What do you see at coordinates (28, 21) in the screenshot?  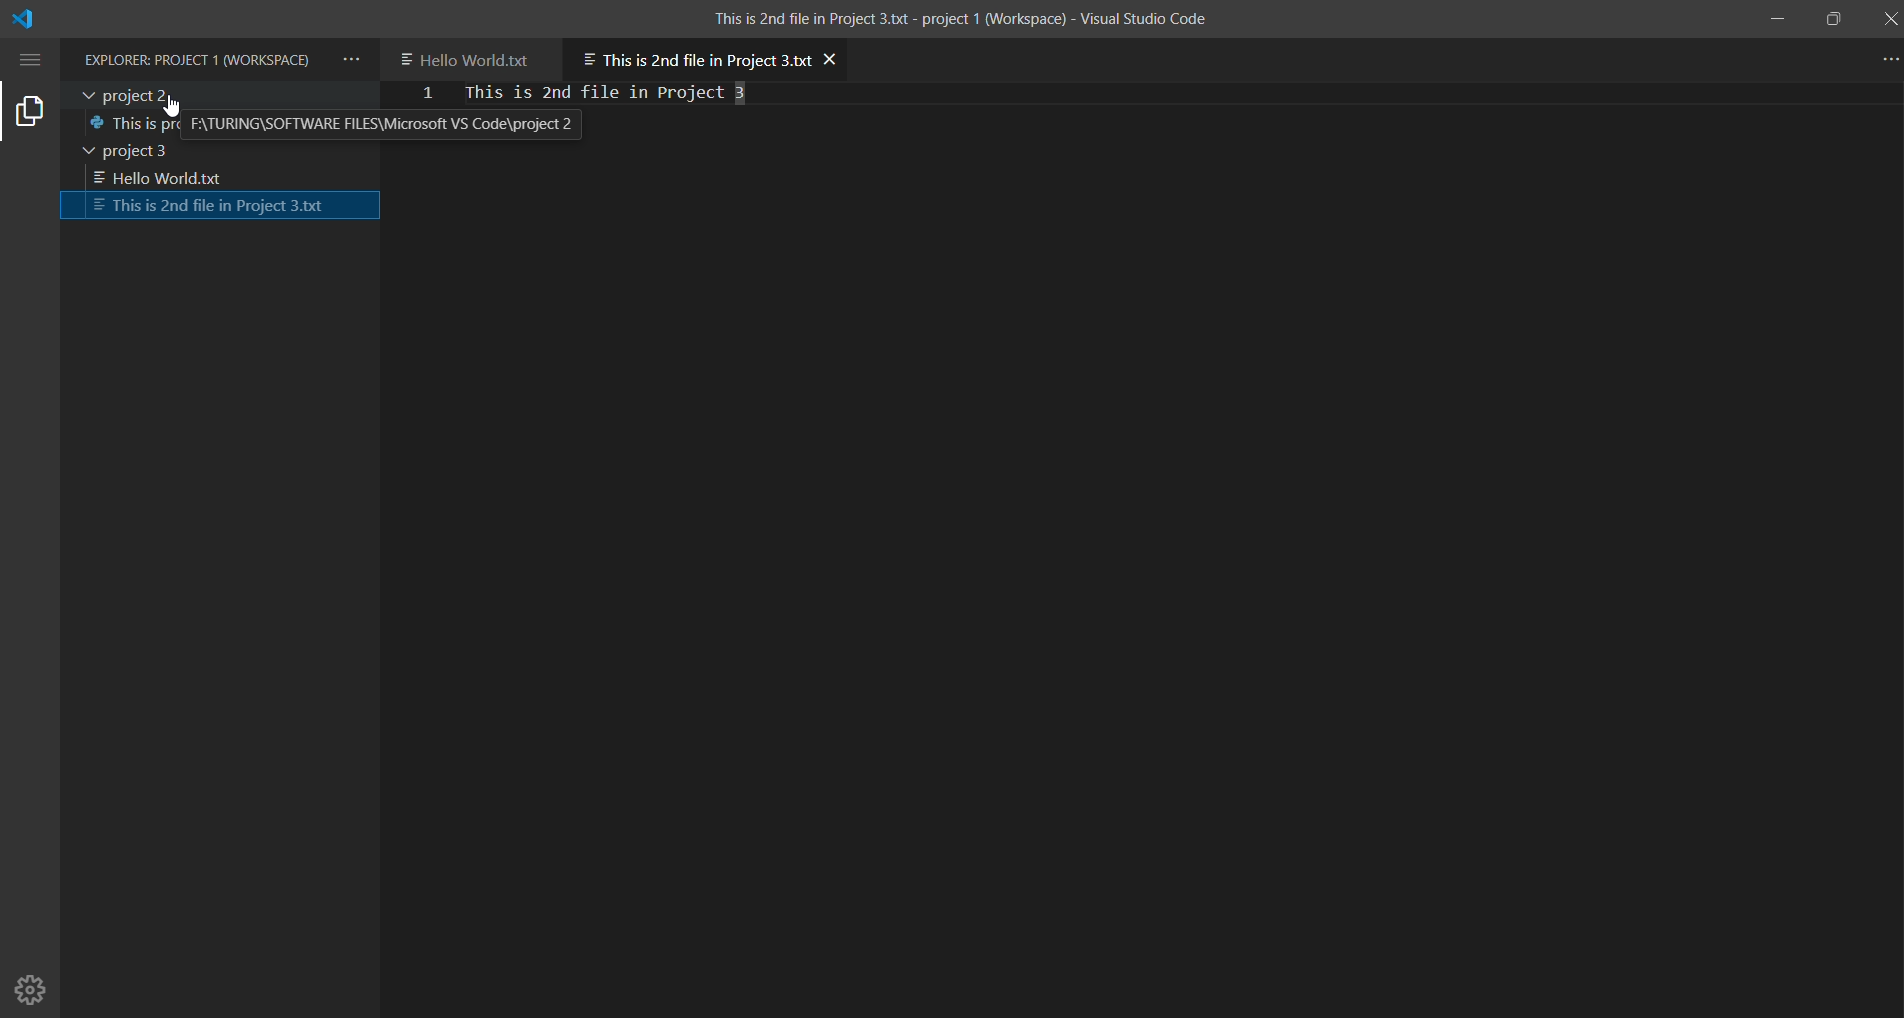 I see `VS code logo` at bounding box center [28, 21].